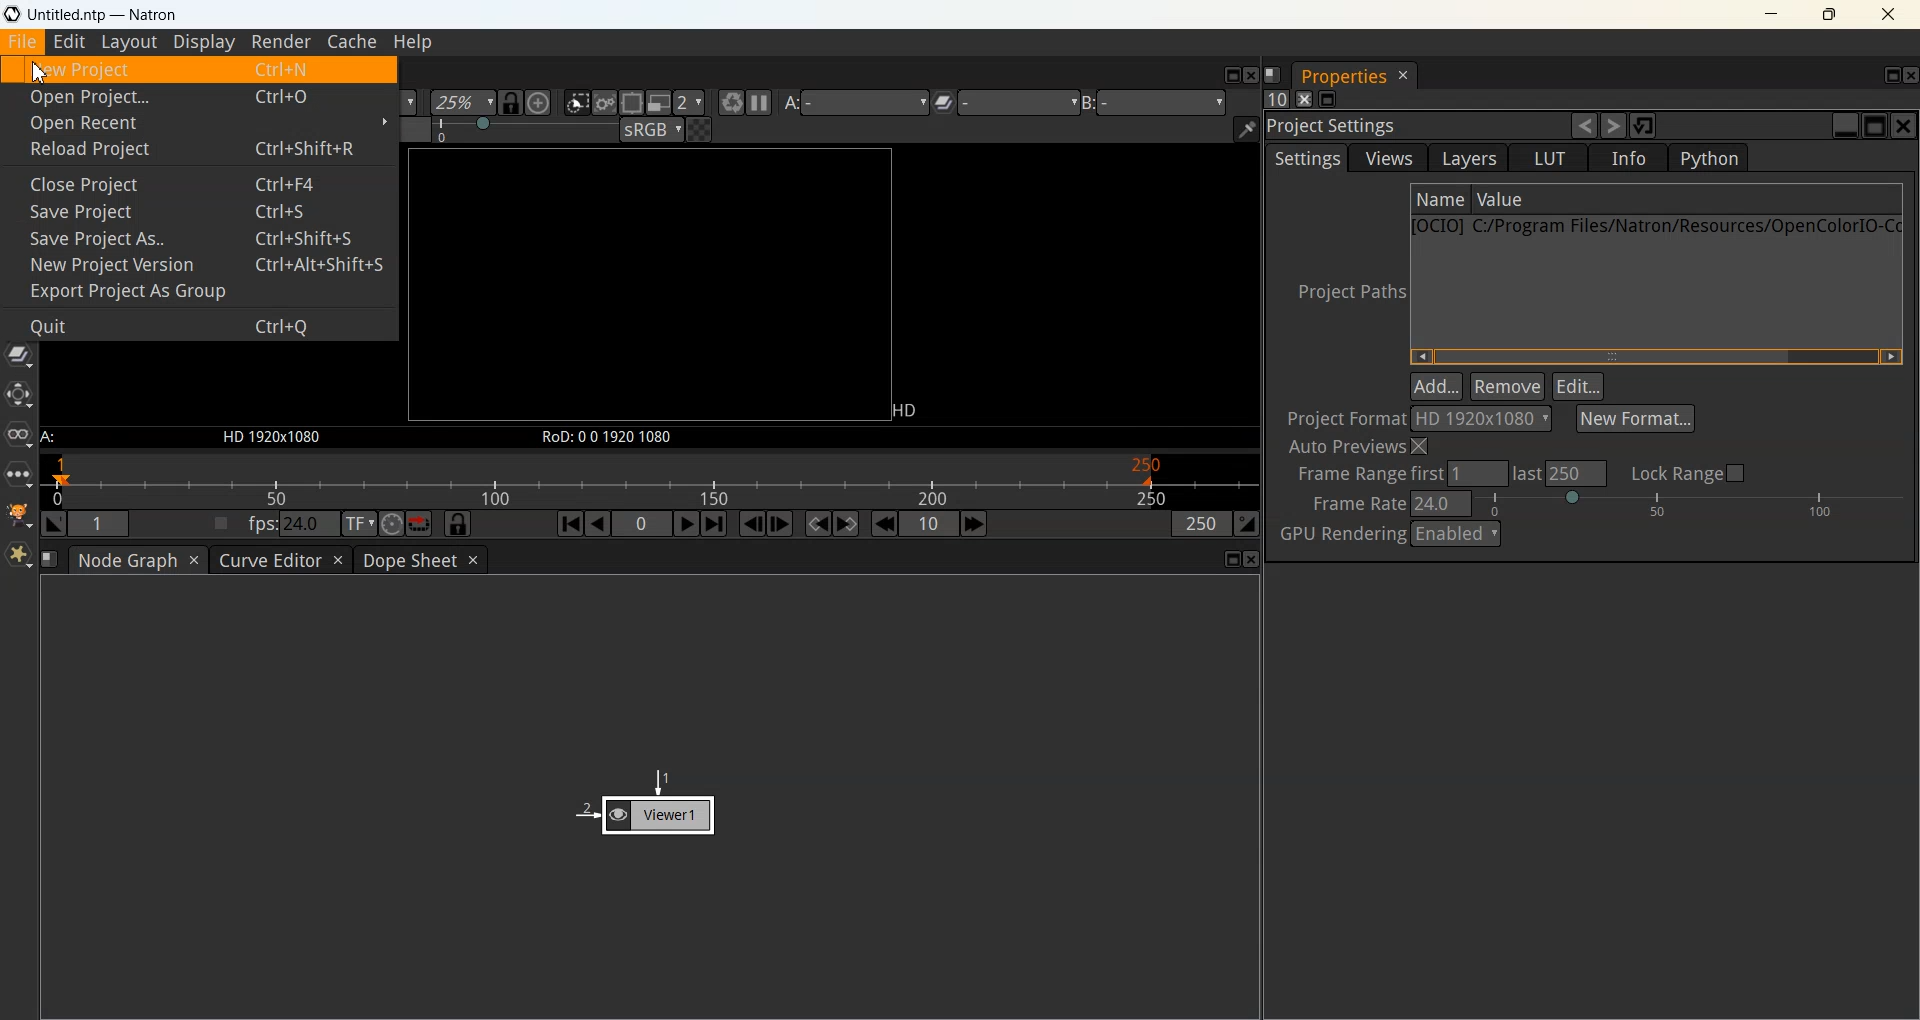 This screenshot has width=1920, height=1020. What do you see at coordinates (512, 103) in the screenshot?
I see `Lock Viewport` at bounding box center [512, 103].